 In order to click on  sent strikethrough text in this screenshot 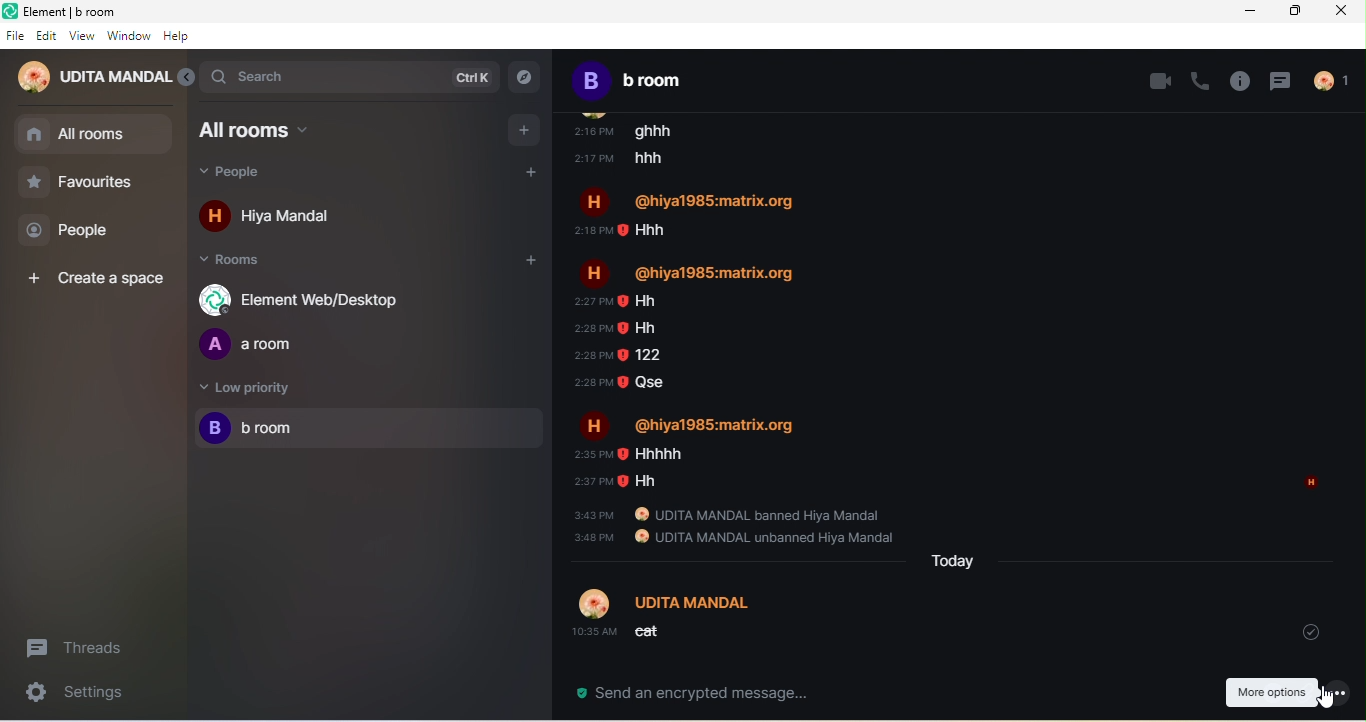, I will do `click(695, 622)`.